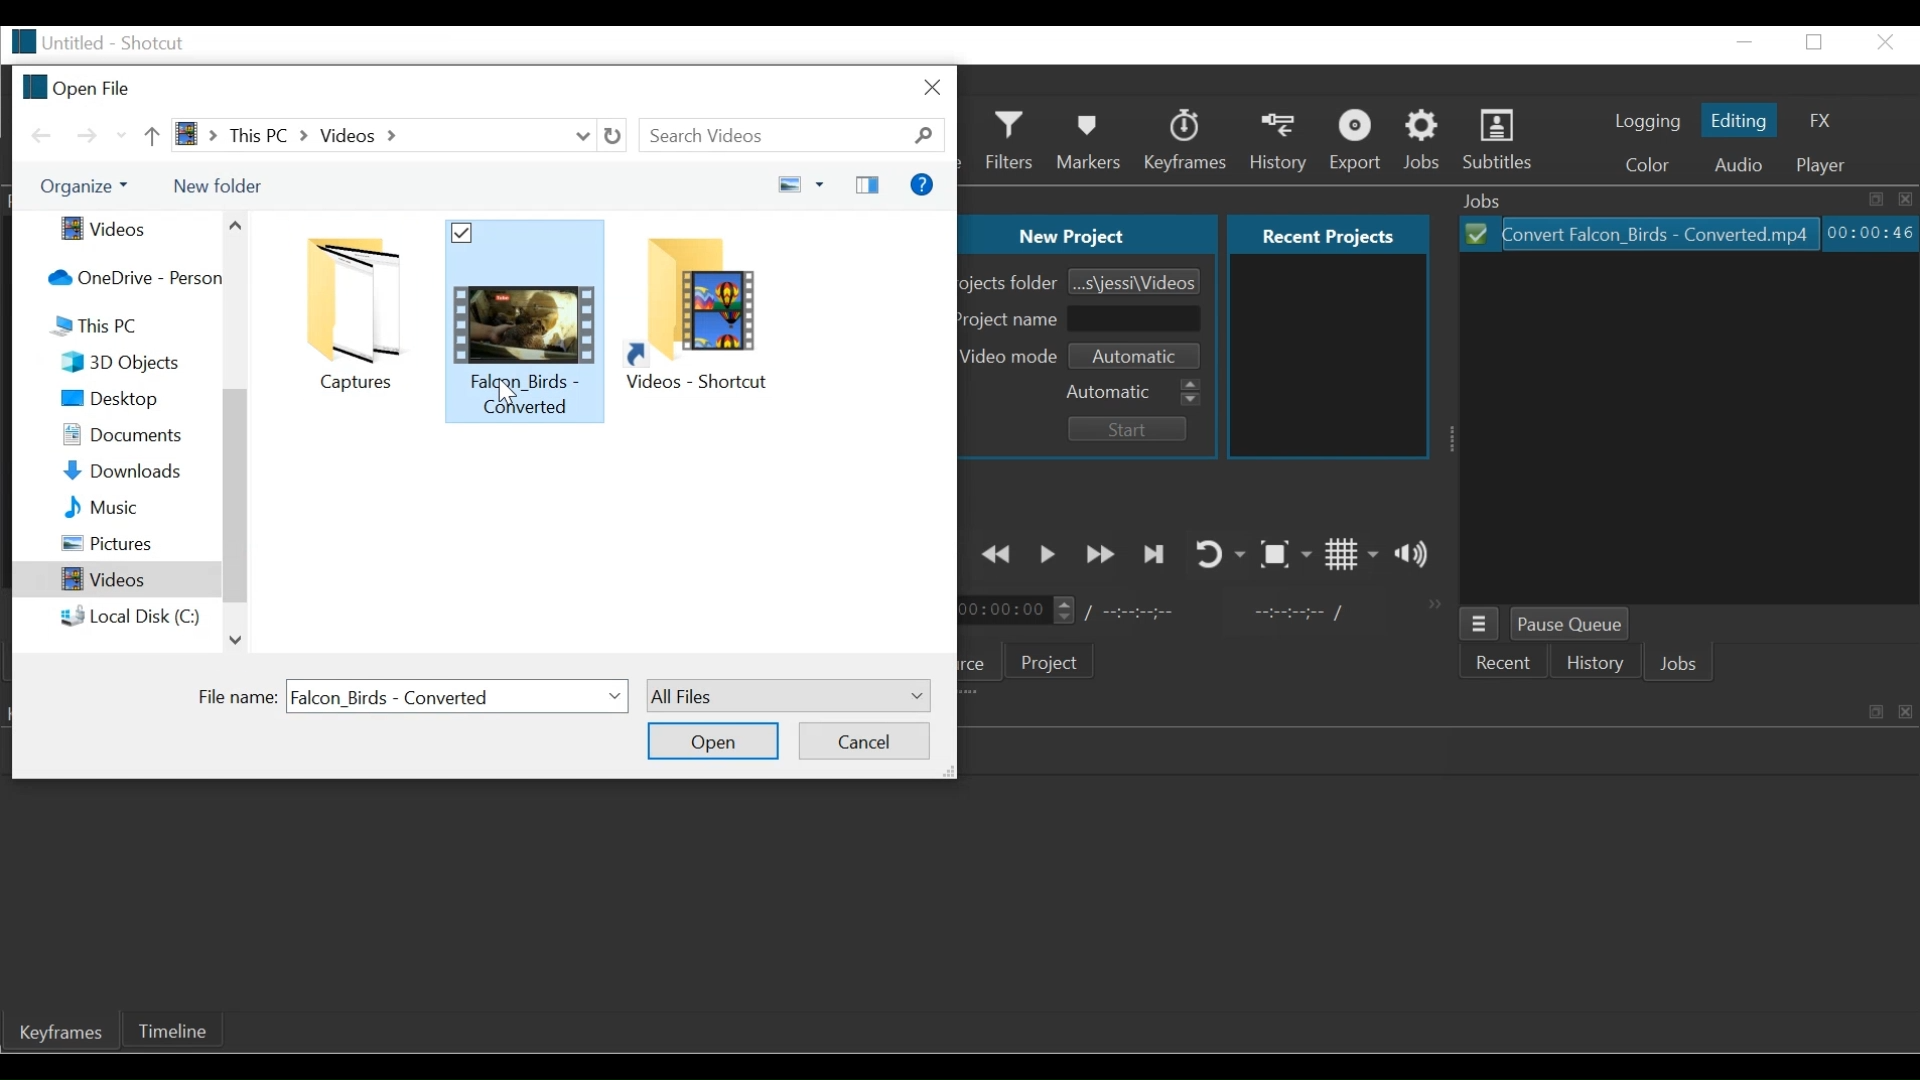  Describe the element at coordinates (129, 542) in the screenshot. I see `Pictures` at that location.